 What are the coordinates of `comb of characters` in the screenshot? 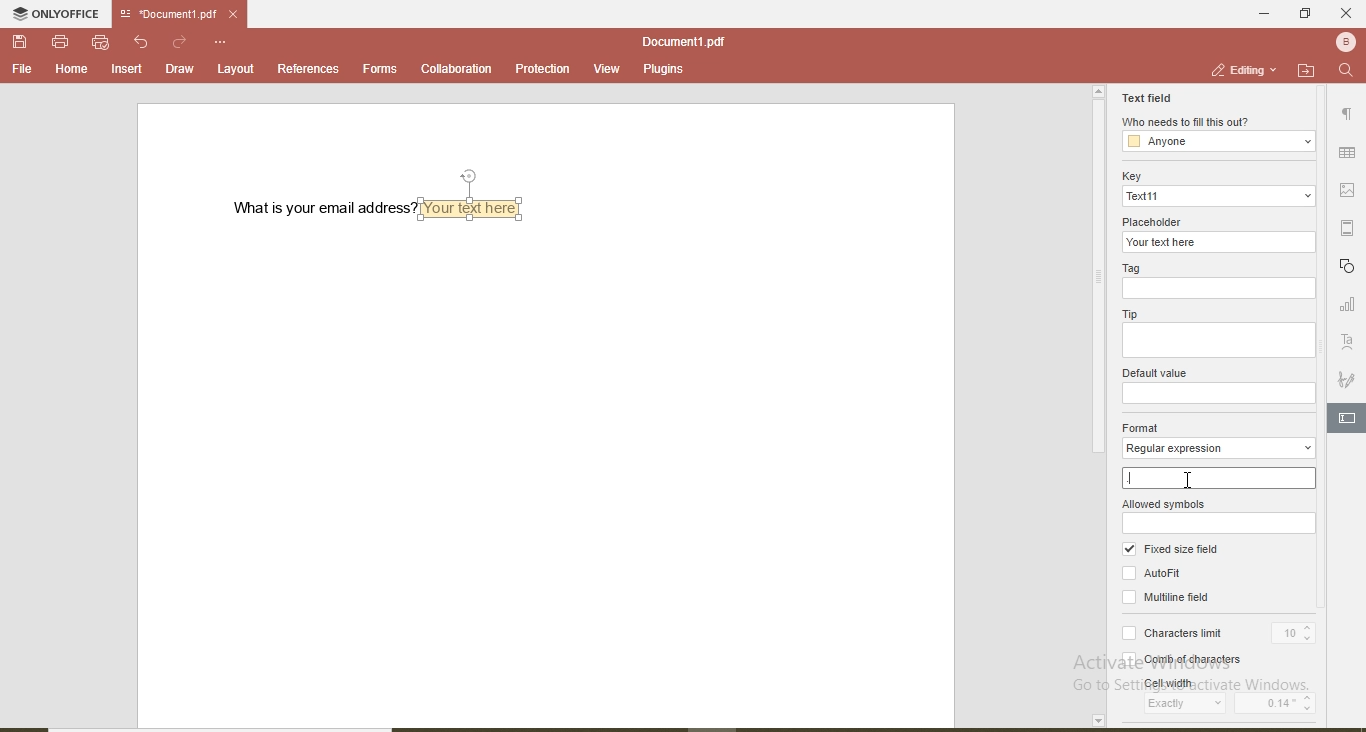 It's located at (1175, 656).